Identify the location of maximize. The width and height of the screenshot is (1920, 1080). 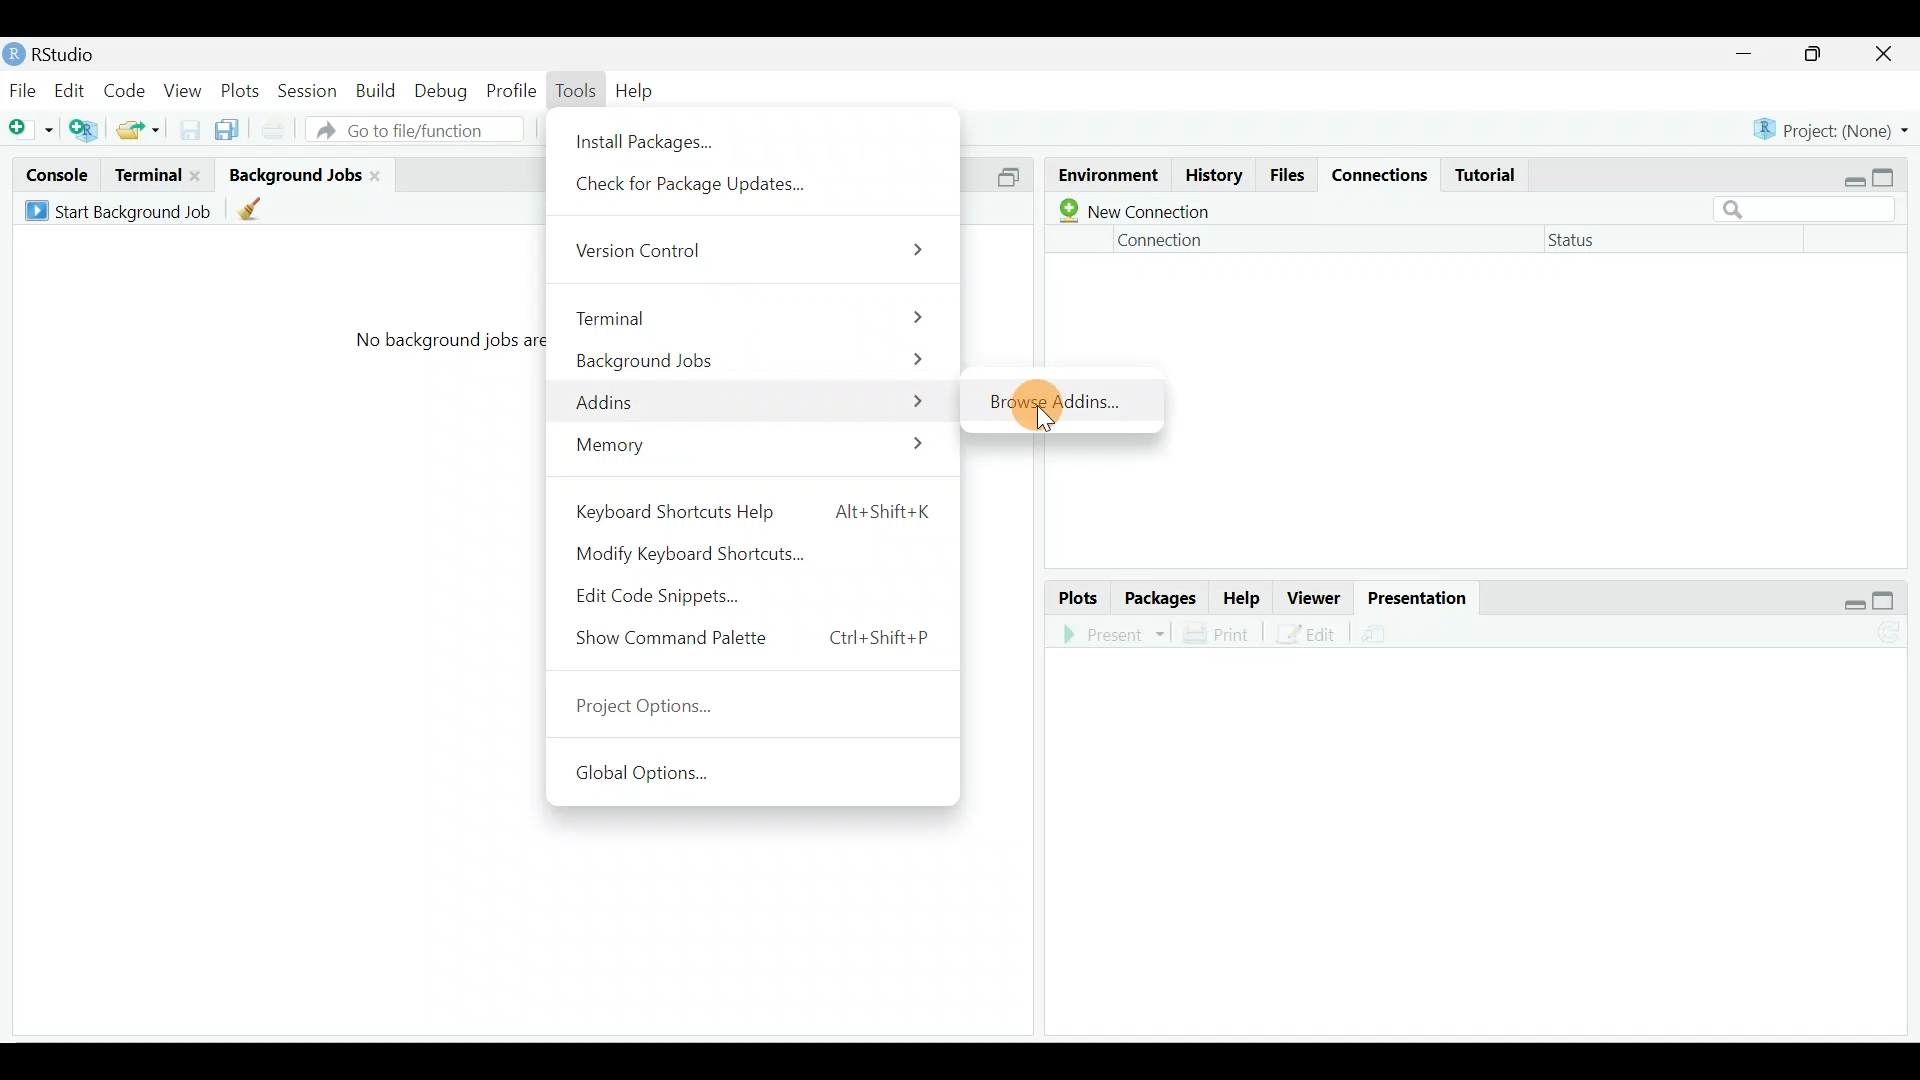
(1888, 595).